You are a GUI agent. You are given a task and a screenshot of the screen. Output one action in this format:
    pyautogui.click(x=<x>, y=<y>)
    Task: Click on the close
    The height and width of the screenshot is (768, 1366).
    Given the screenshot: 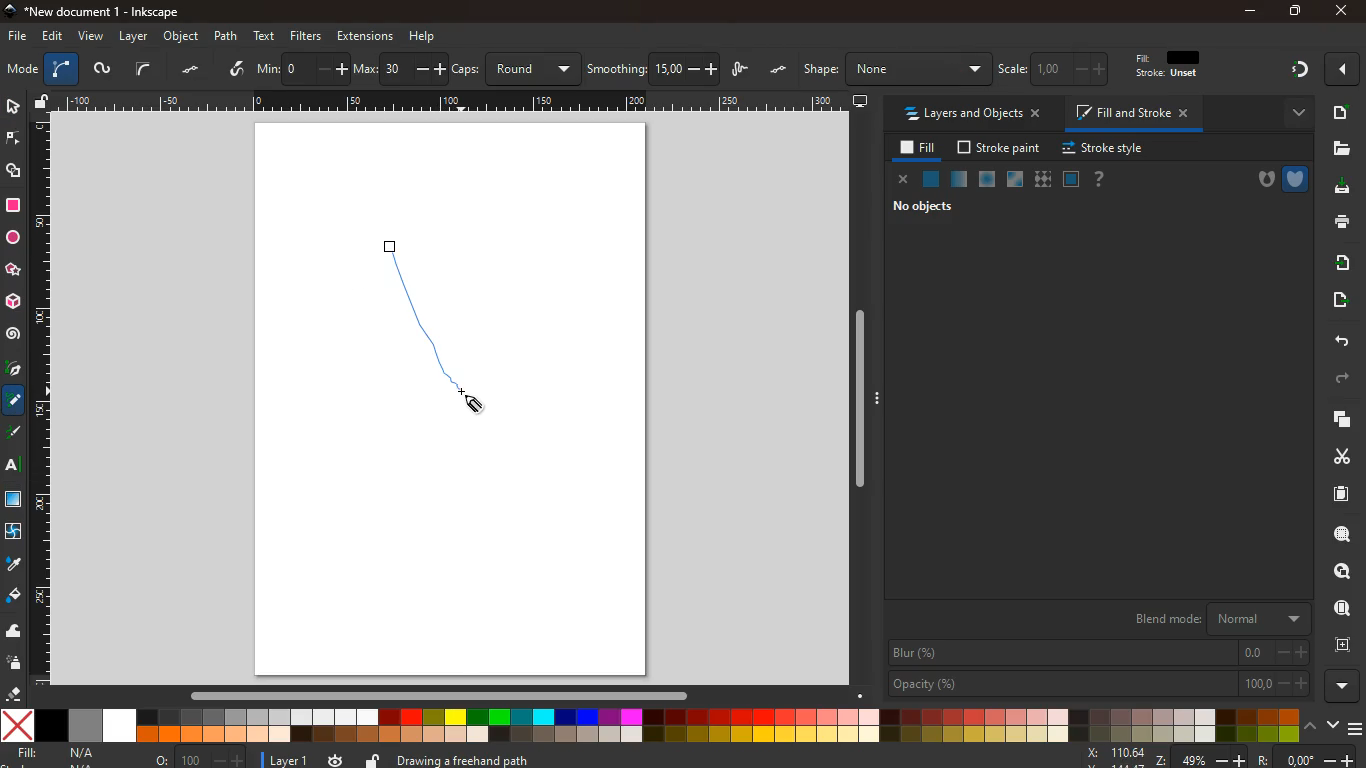 What is the action you would take?
    pyautogui.click(x=904, y=181)
    